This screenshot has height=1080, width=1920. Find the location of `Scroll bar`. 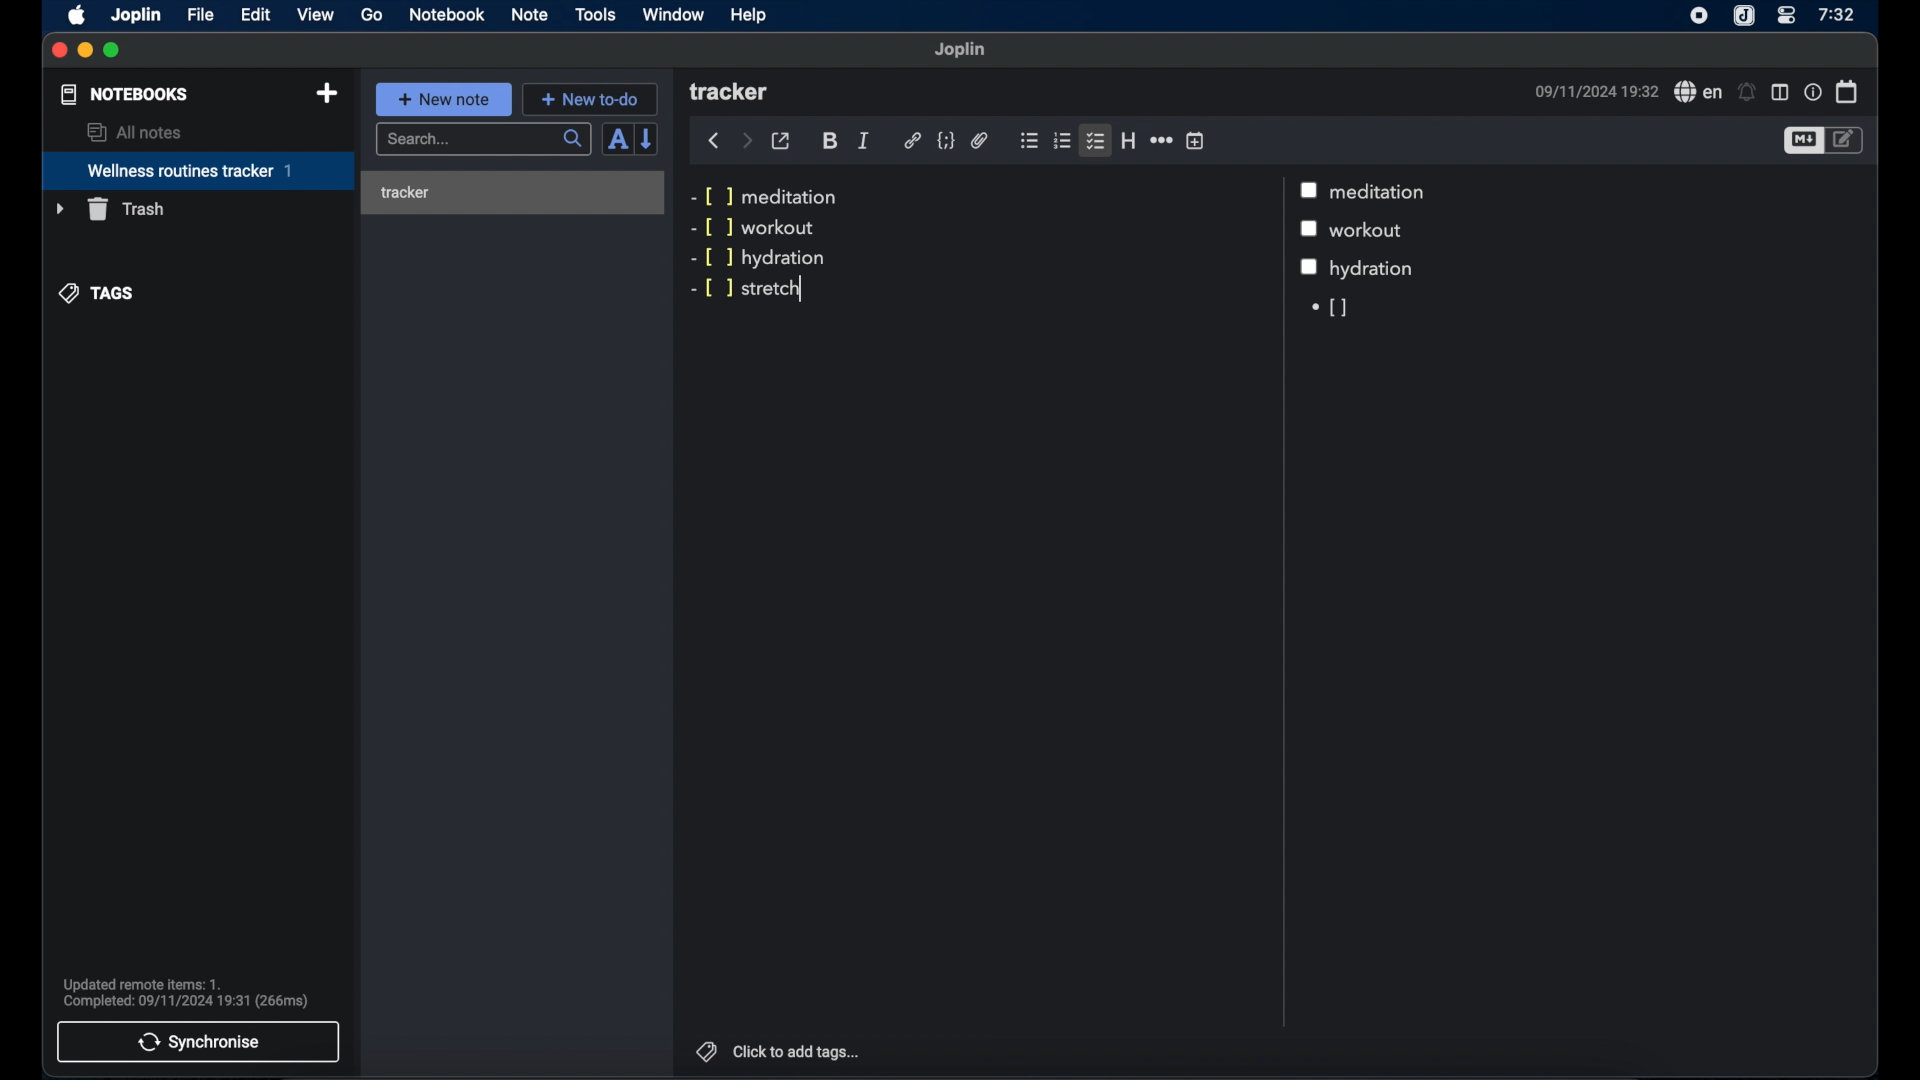

Scroll bar is located at coordinates (1281, 602).